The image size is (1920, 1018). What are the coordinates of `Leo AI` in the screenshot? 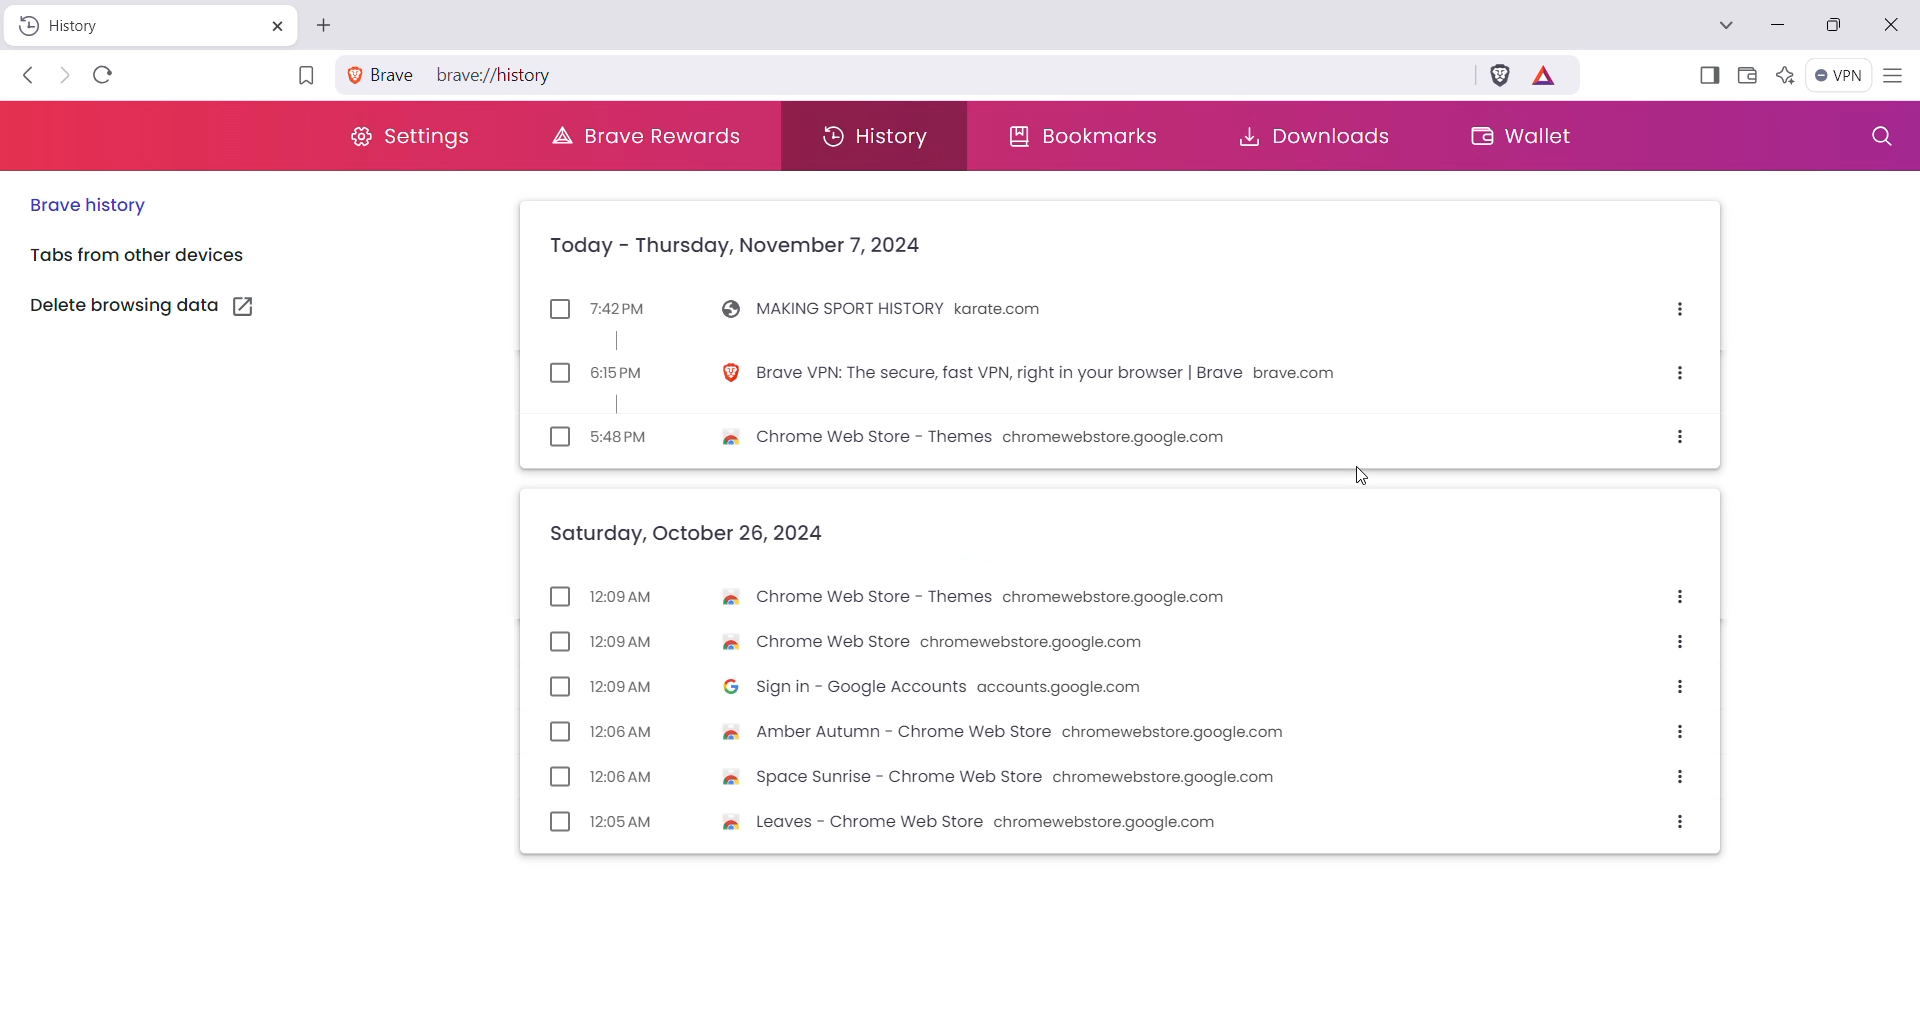 It's located at (1784, 75).